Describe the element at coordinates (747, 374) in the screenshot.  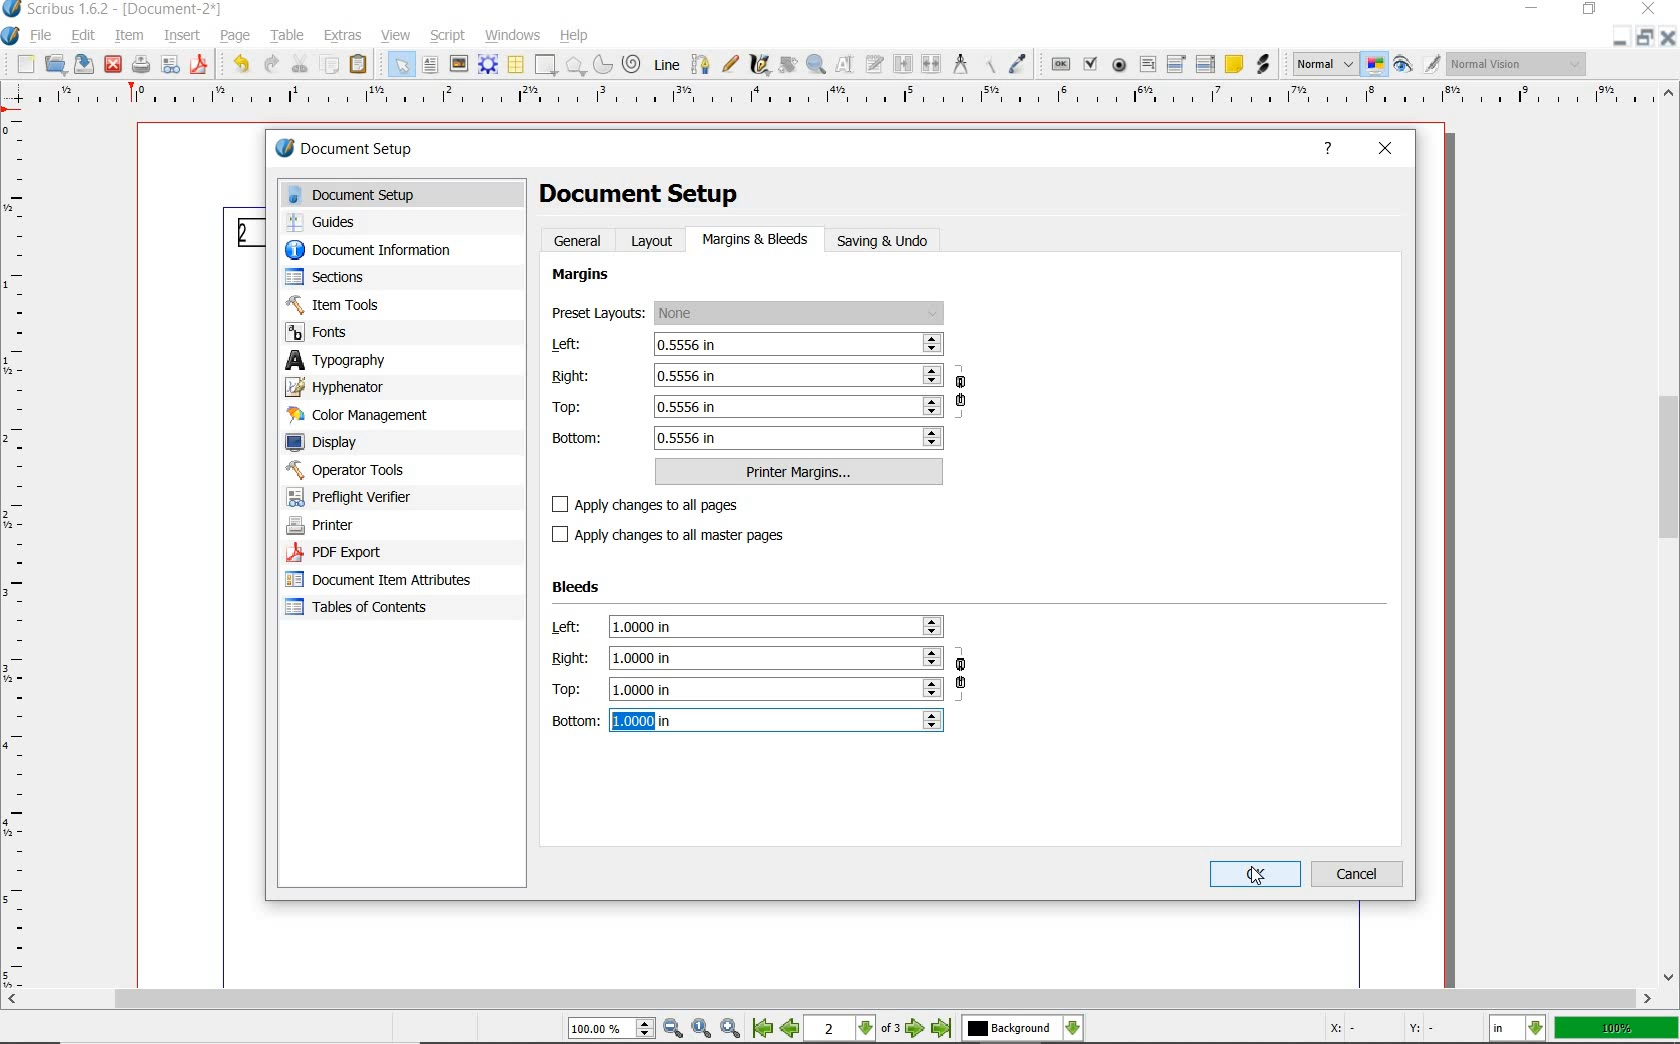
I see `Right` at that location.